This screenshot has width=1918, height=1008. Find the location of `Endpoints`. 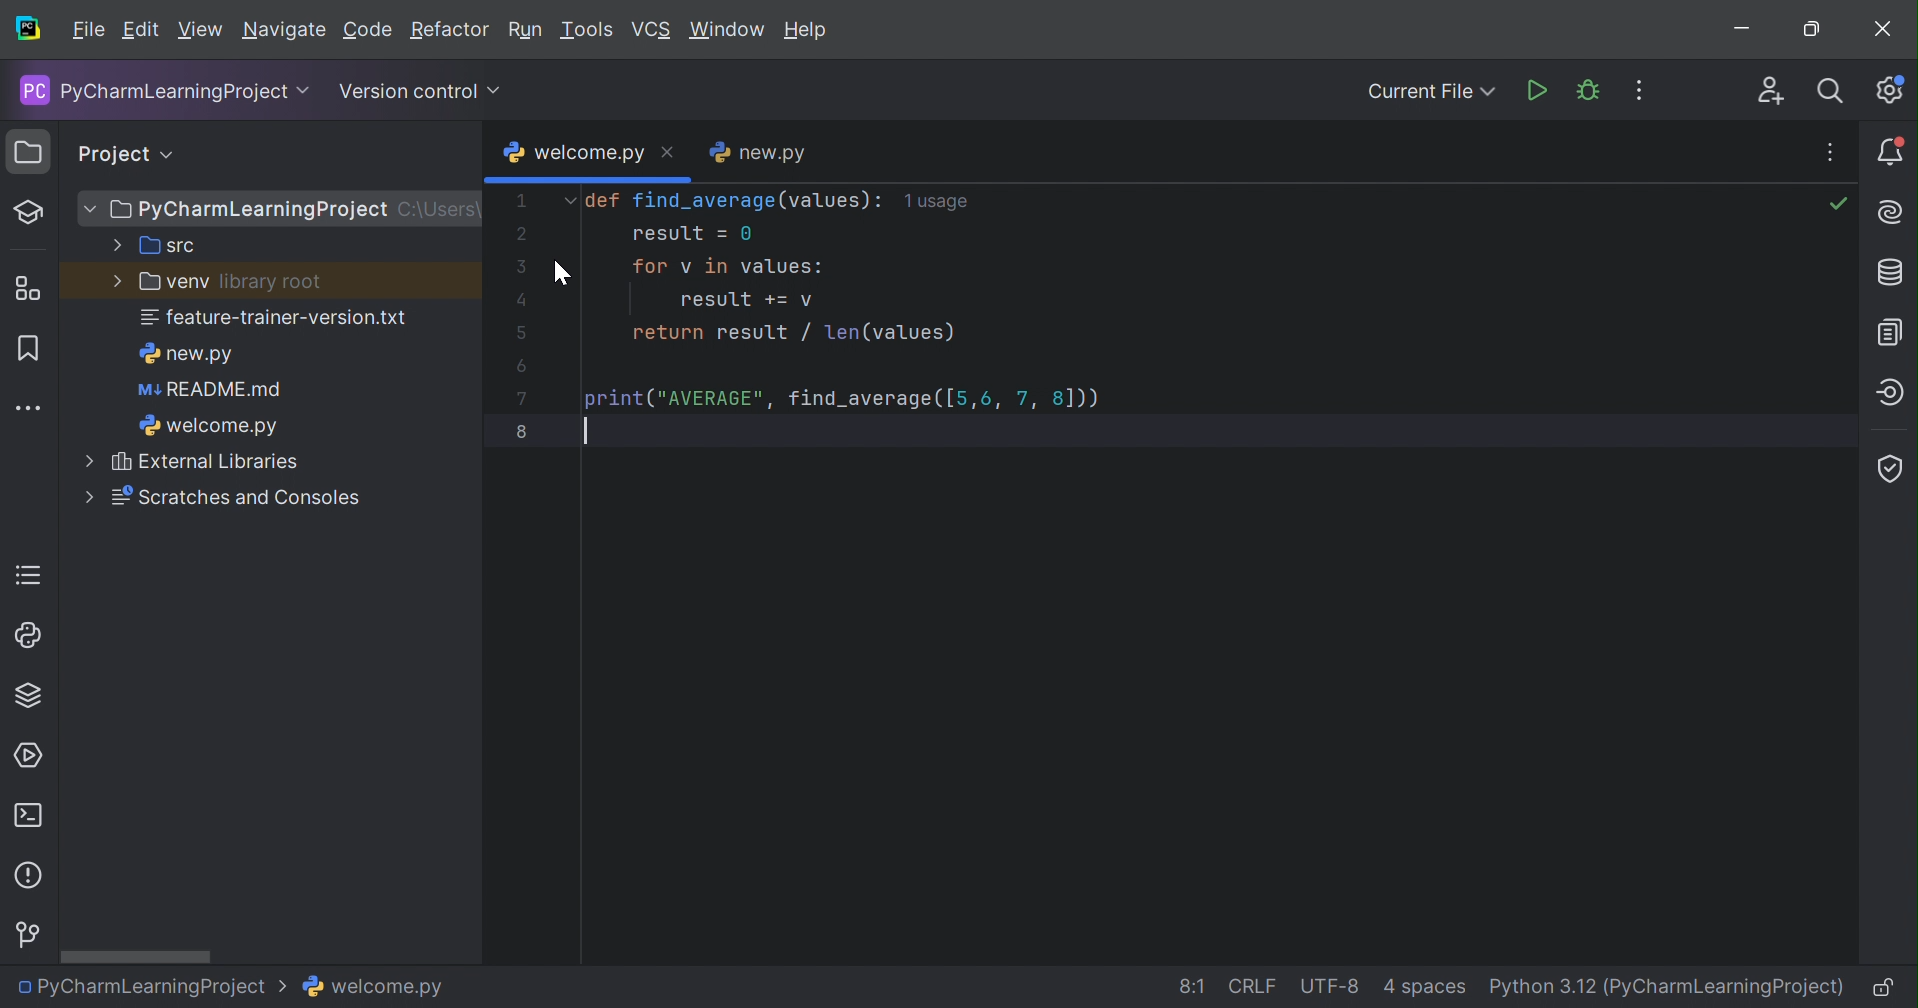

Endpoints is located at coordinates (1894, 393).